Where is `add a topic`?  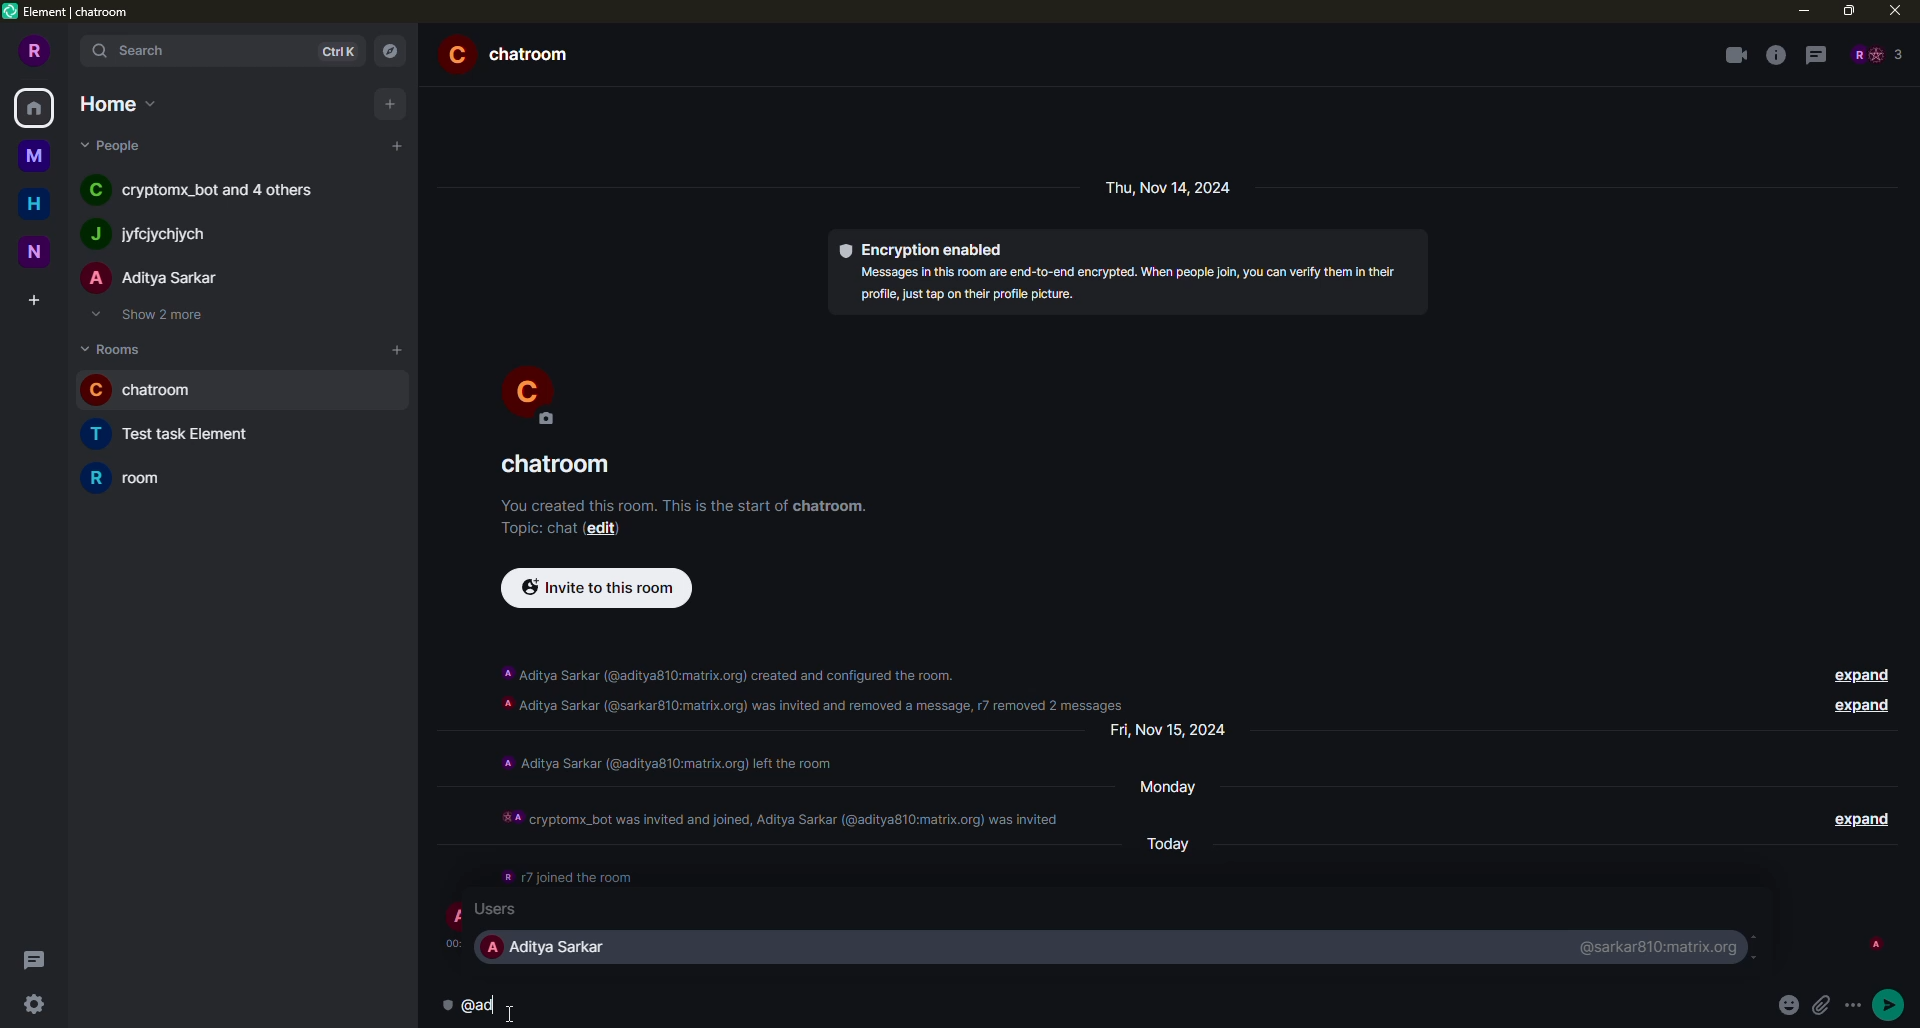 add a topic is located at coordinates (532, 527).